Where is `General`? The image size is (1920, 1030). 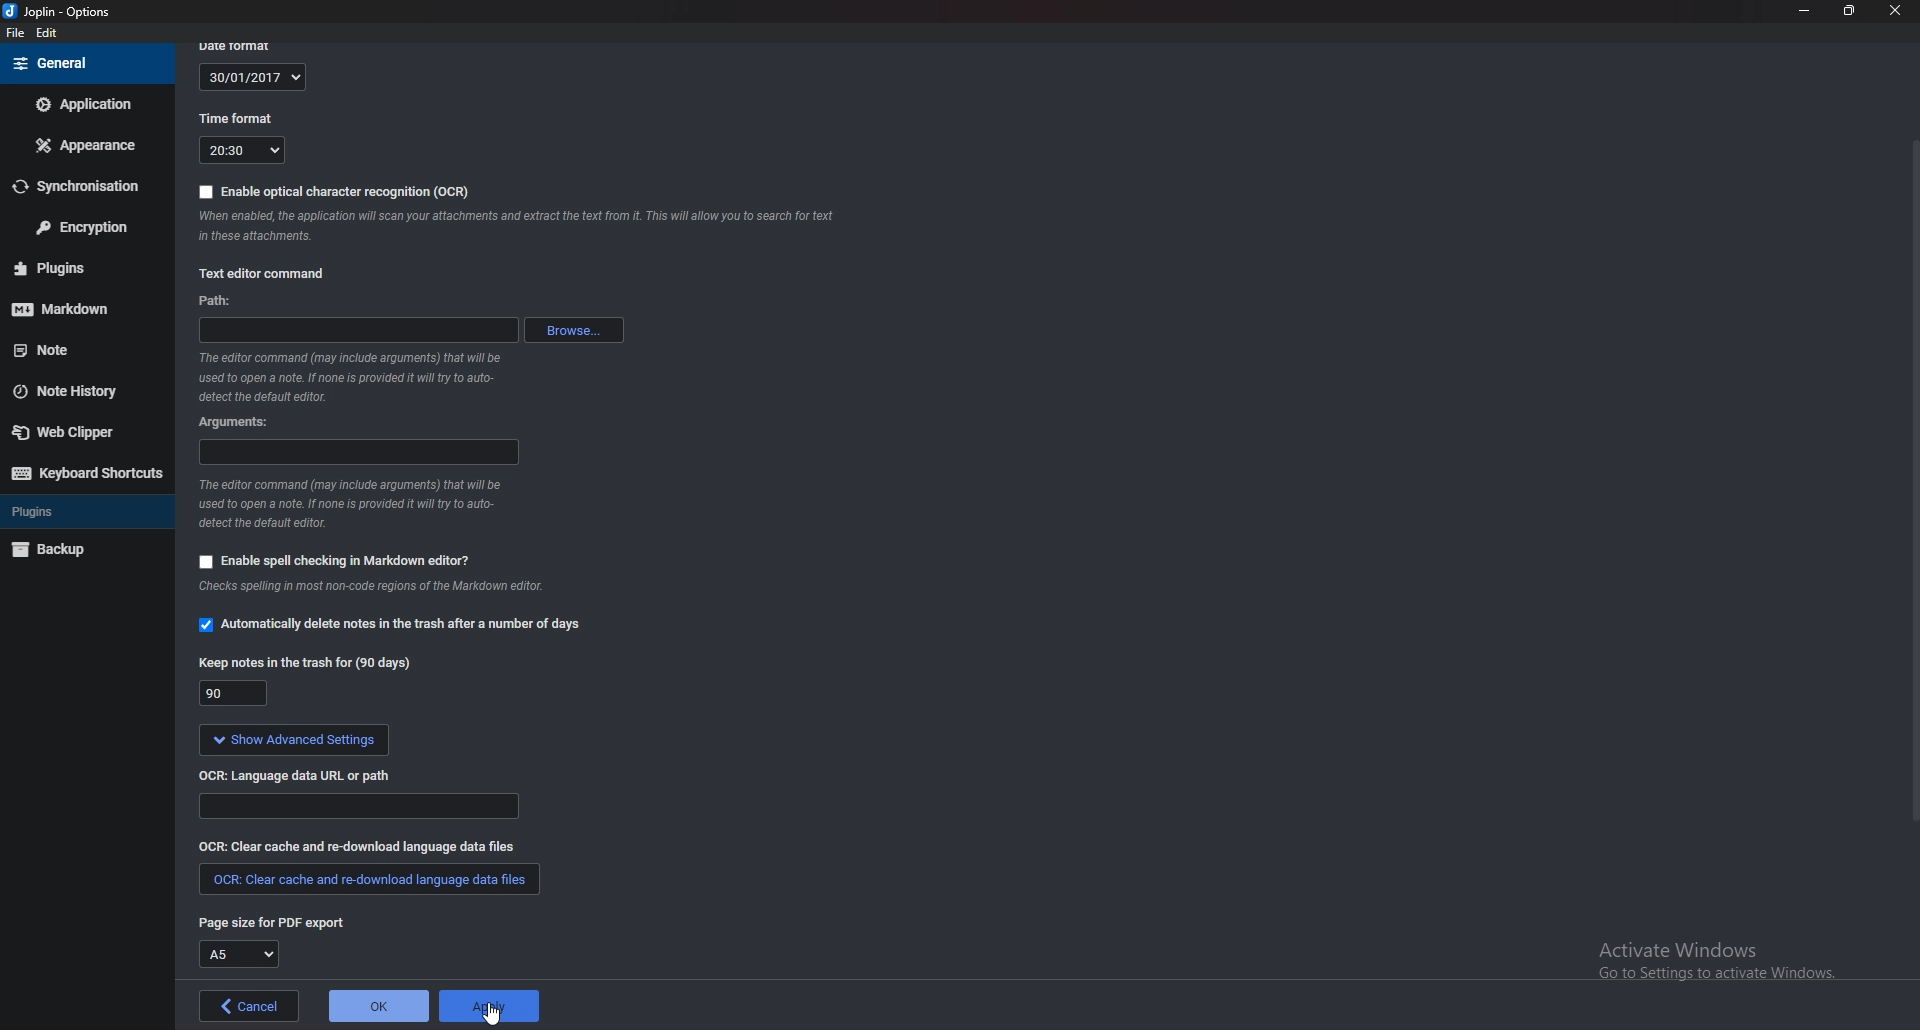
General is located at coordinates (85, 64).